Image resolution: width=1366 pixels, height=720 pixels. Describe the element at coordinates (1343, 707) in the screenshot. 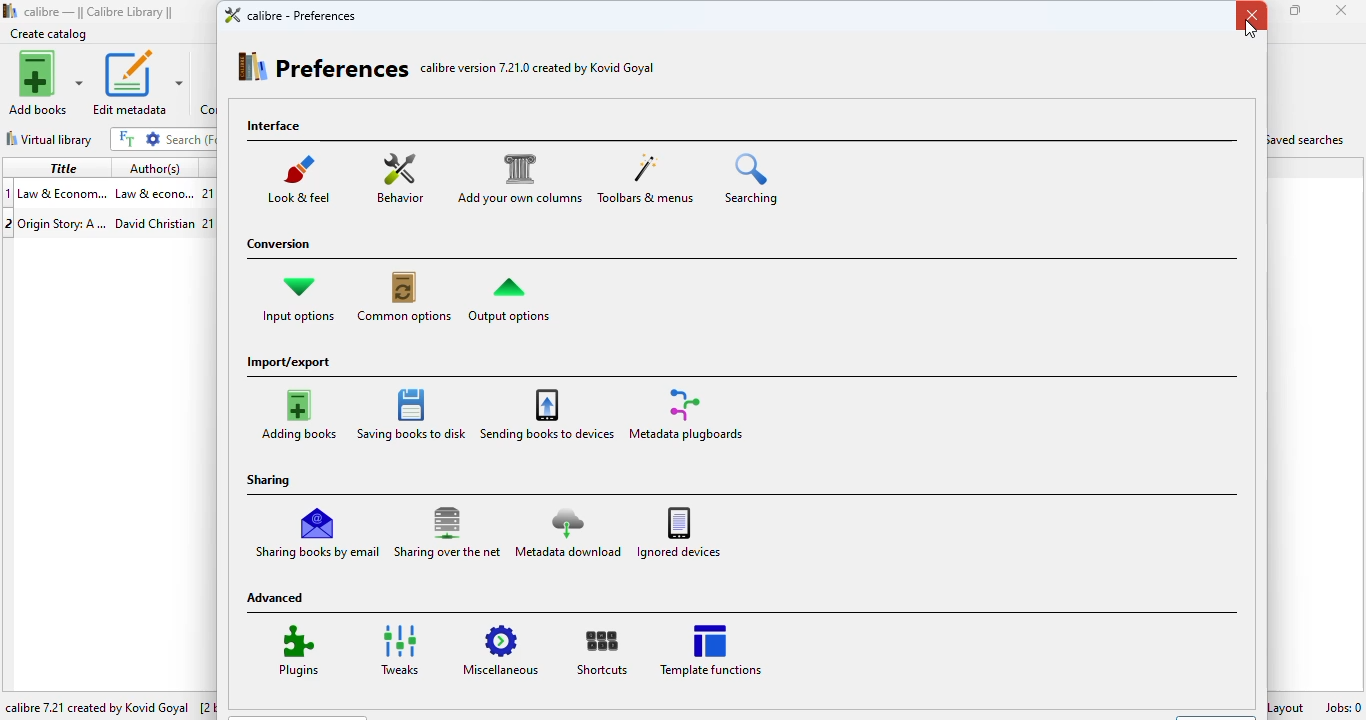

I see `jobs: 0` at that location.